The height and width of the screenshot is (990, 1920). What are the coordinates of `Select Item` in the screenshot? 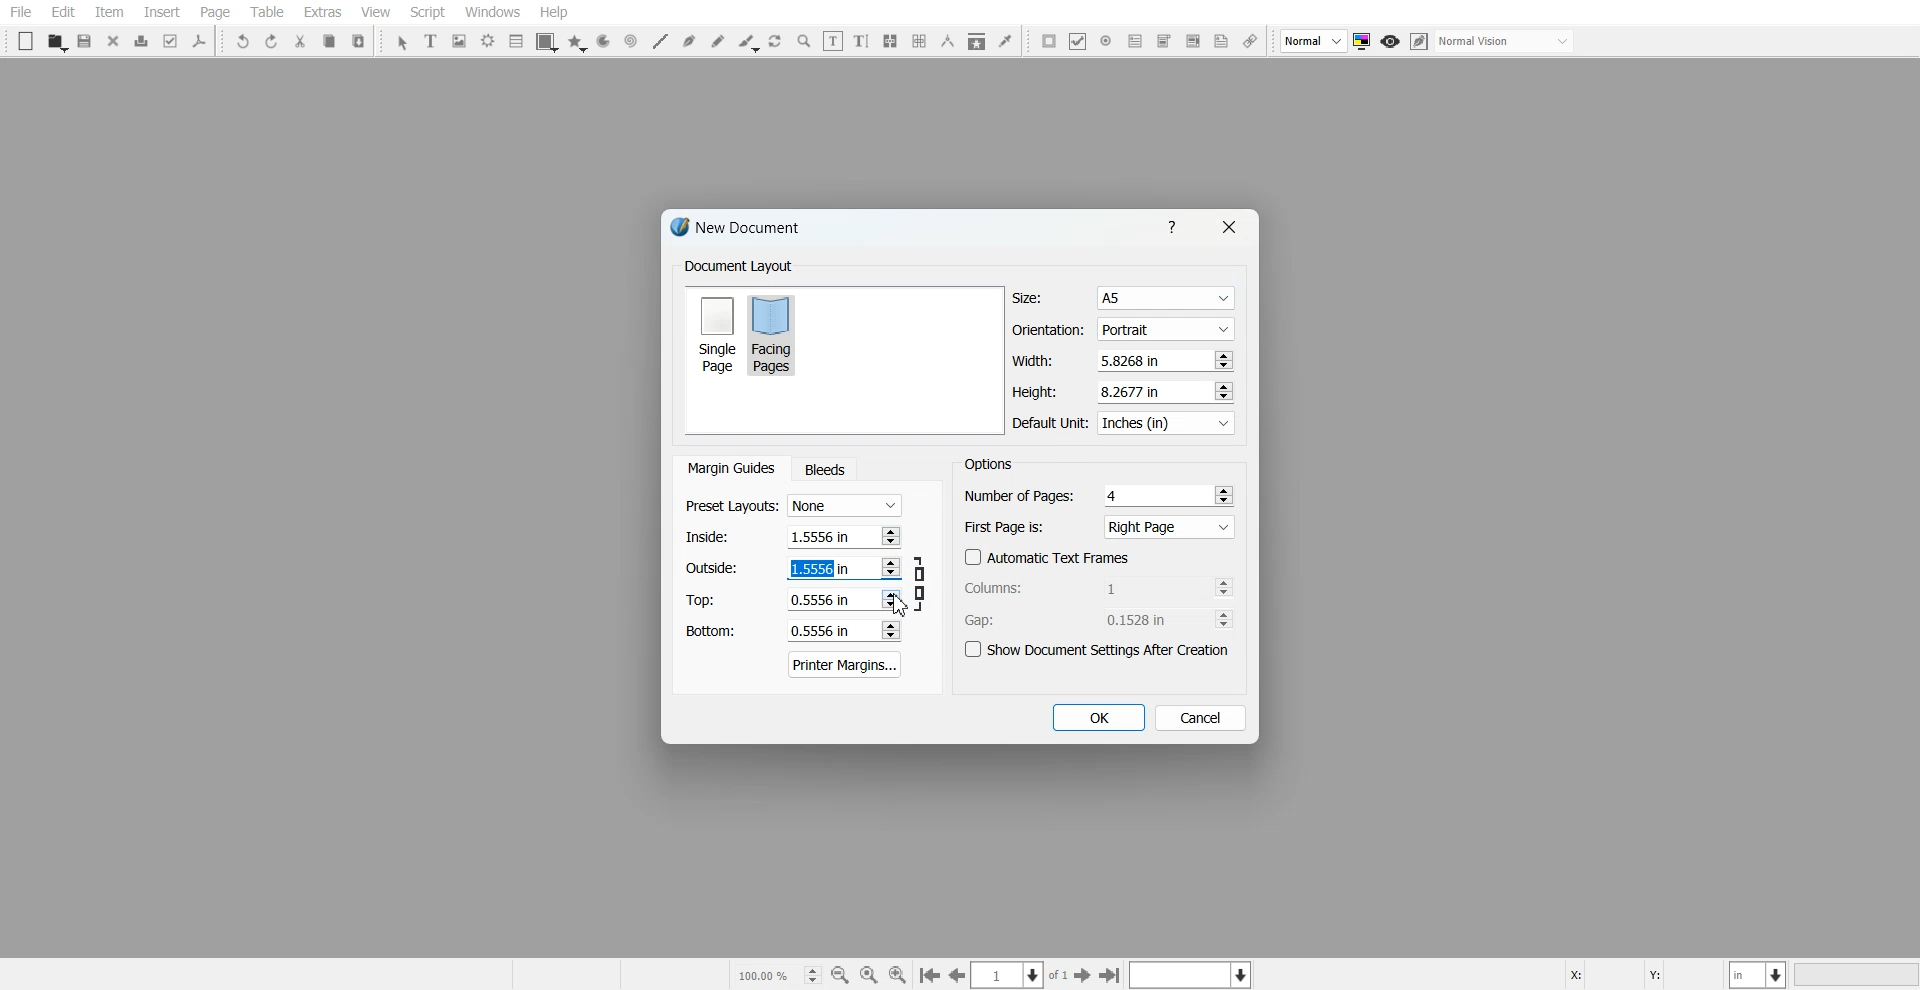 It's located at (402, 43).